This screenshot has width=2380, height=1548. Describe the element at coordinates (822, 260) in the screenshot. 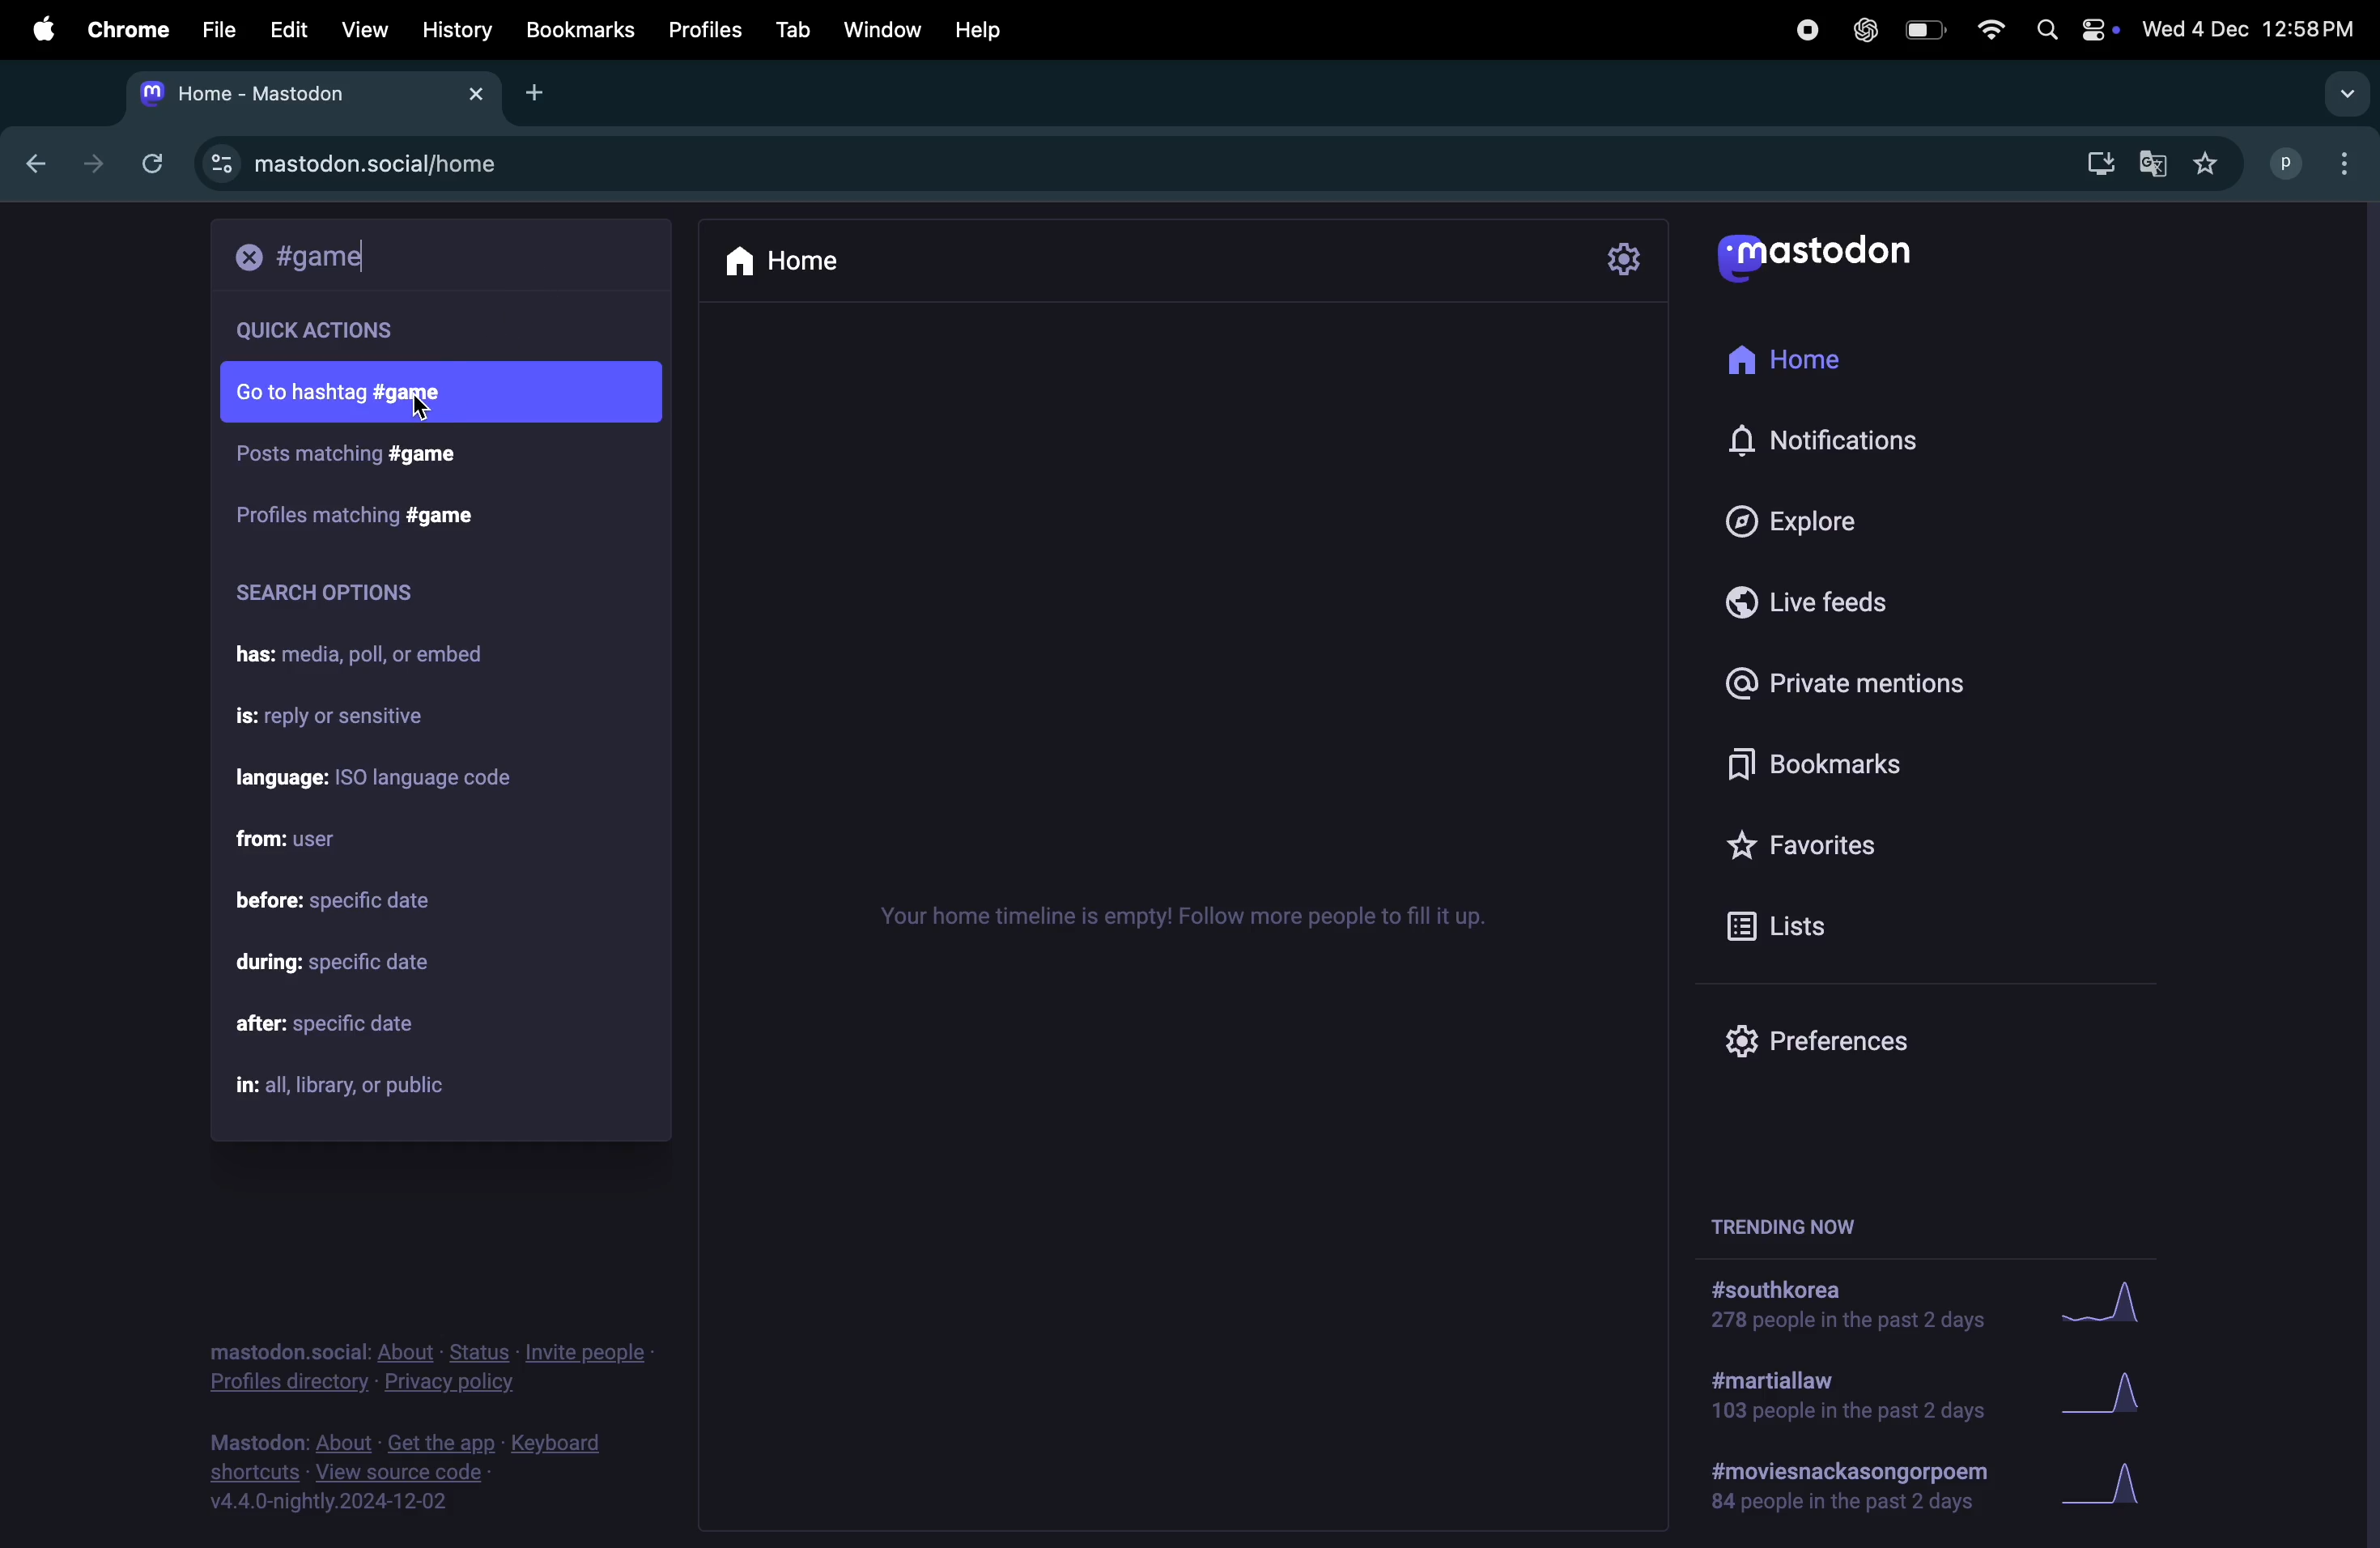

I see `Home` at that location.